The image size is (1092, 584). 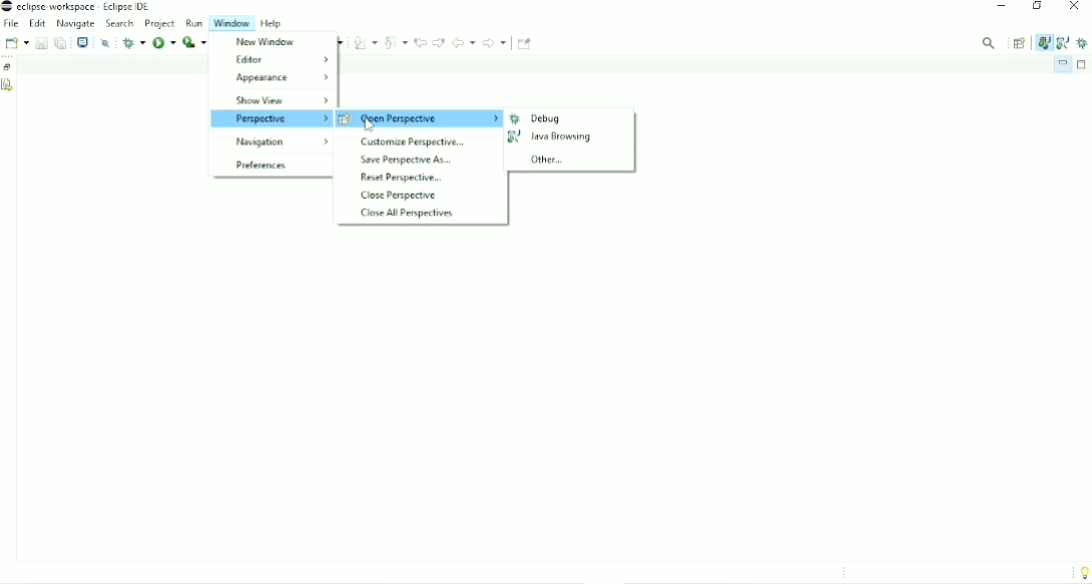 I want to click on Forward , so click(x=496, y=42).